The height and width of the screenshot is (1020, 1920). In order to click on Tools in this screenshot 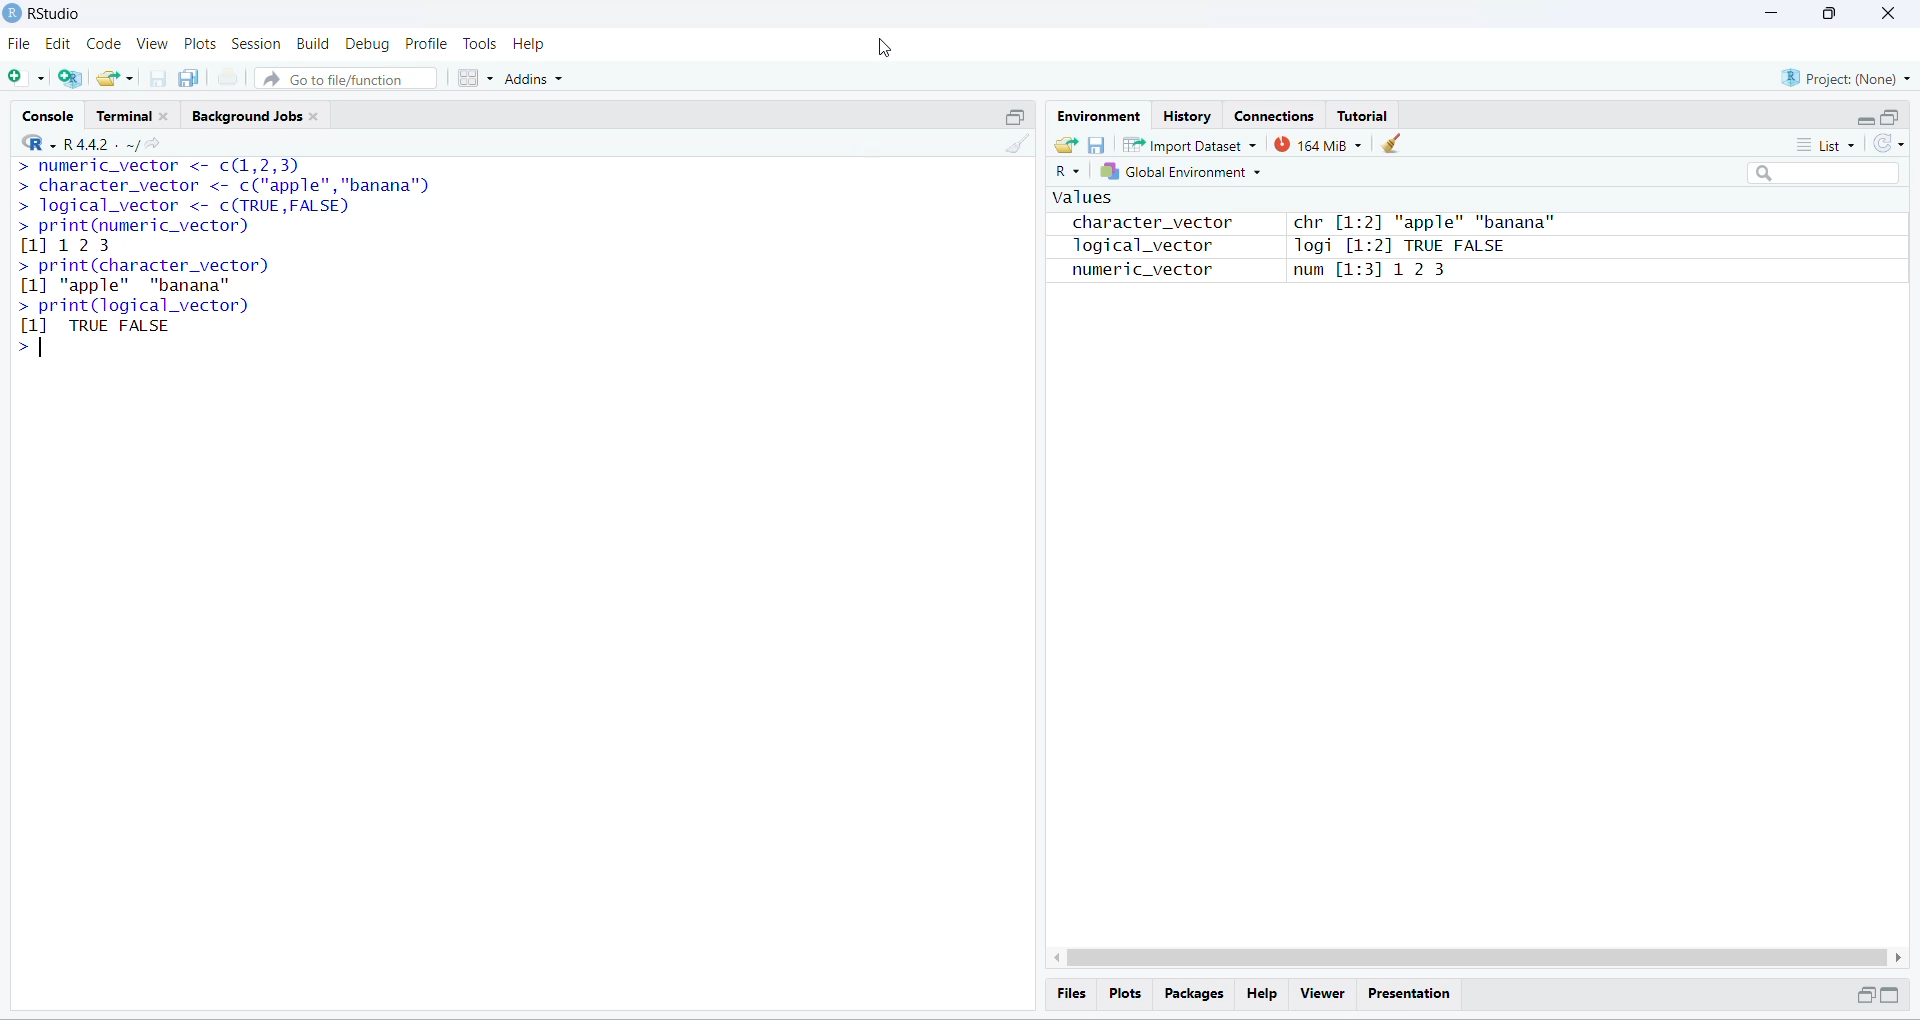, I will do `click(478, 44)`.